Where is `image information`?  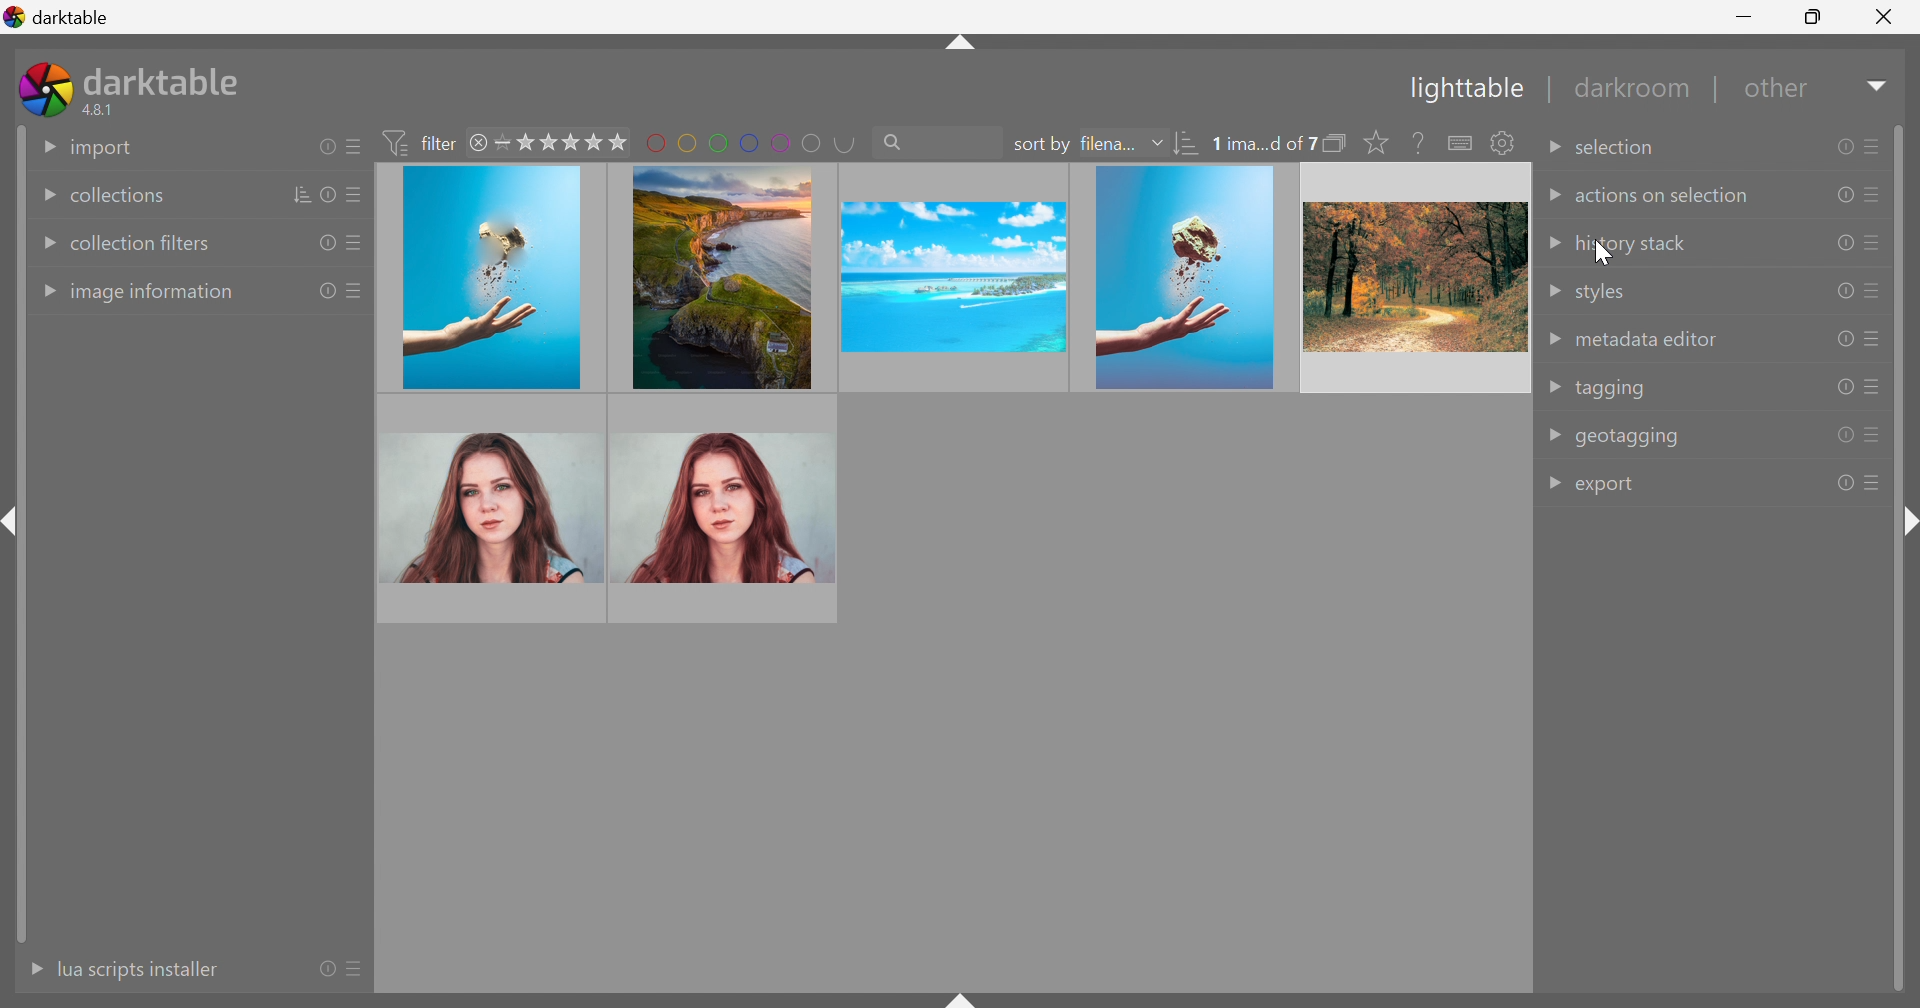 image information is located at coordinates (154, 294).